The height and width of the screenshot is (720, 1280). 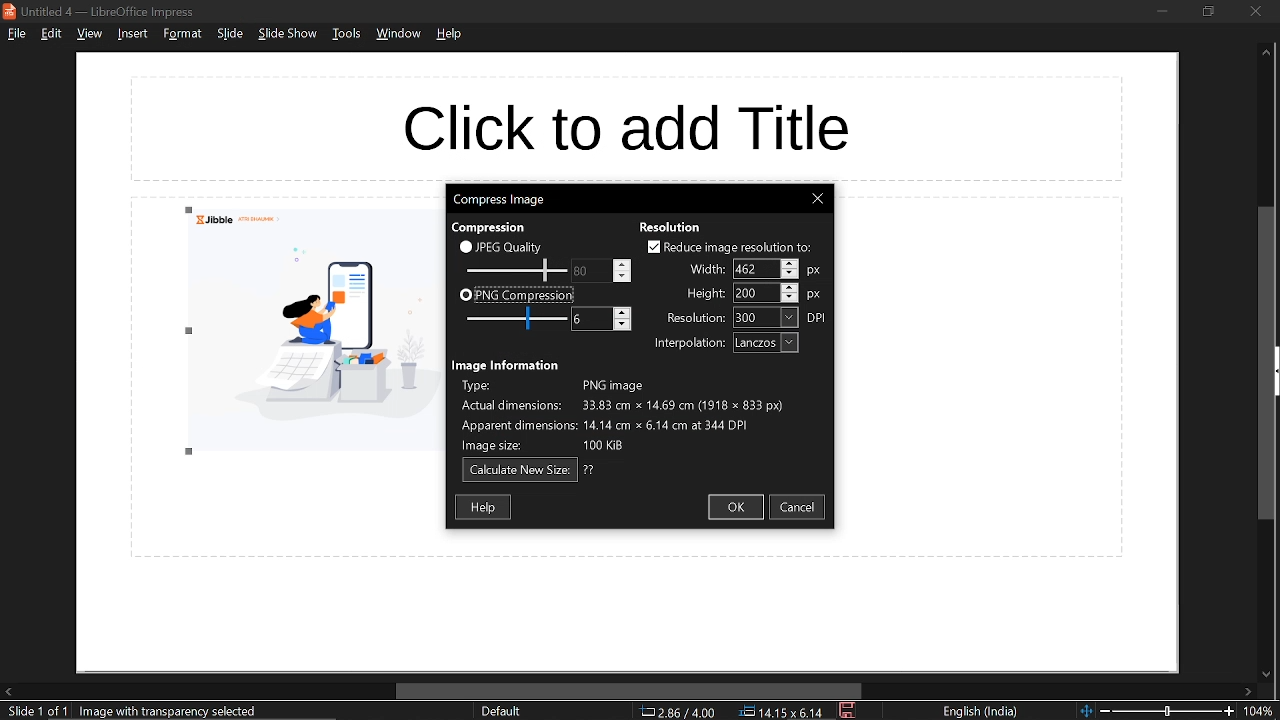 I want to click on image information, so click(x=508, y=365).